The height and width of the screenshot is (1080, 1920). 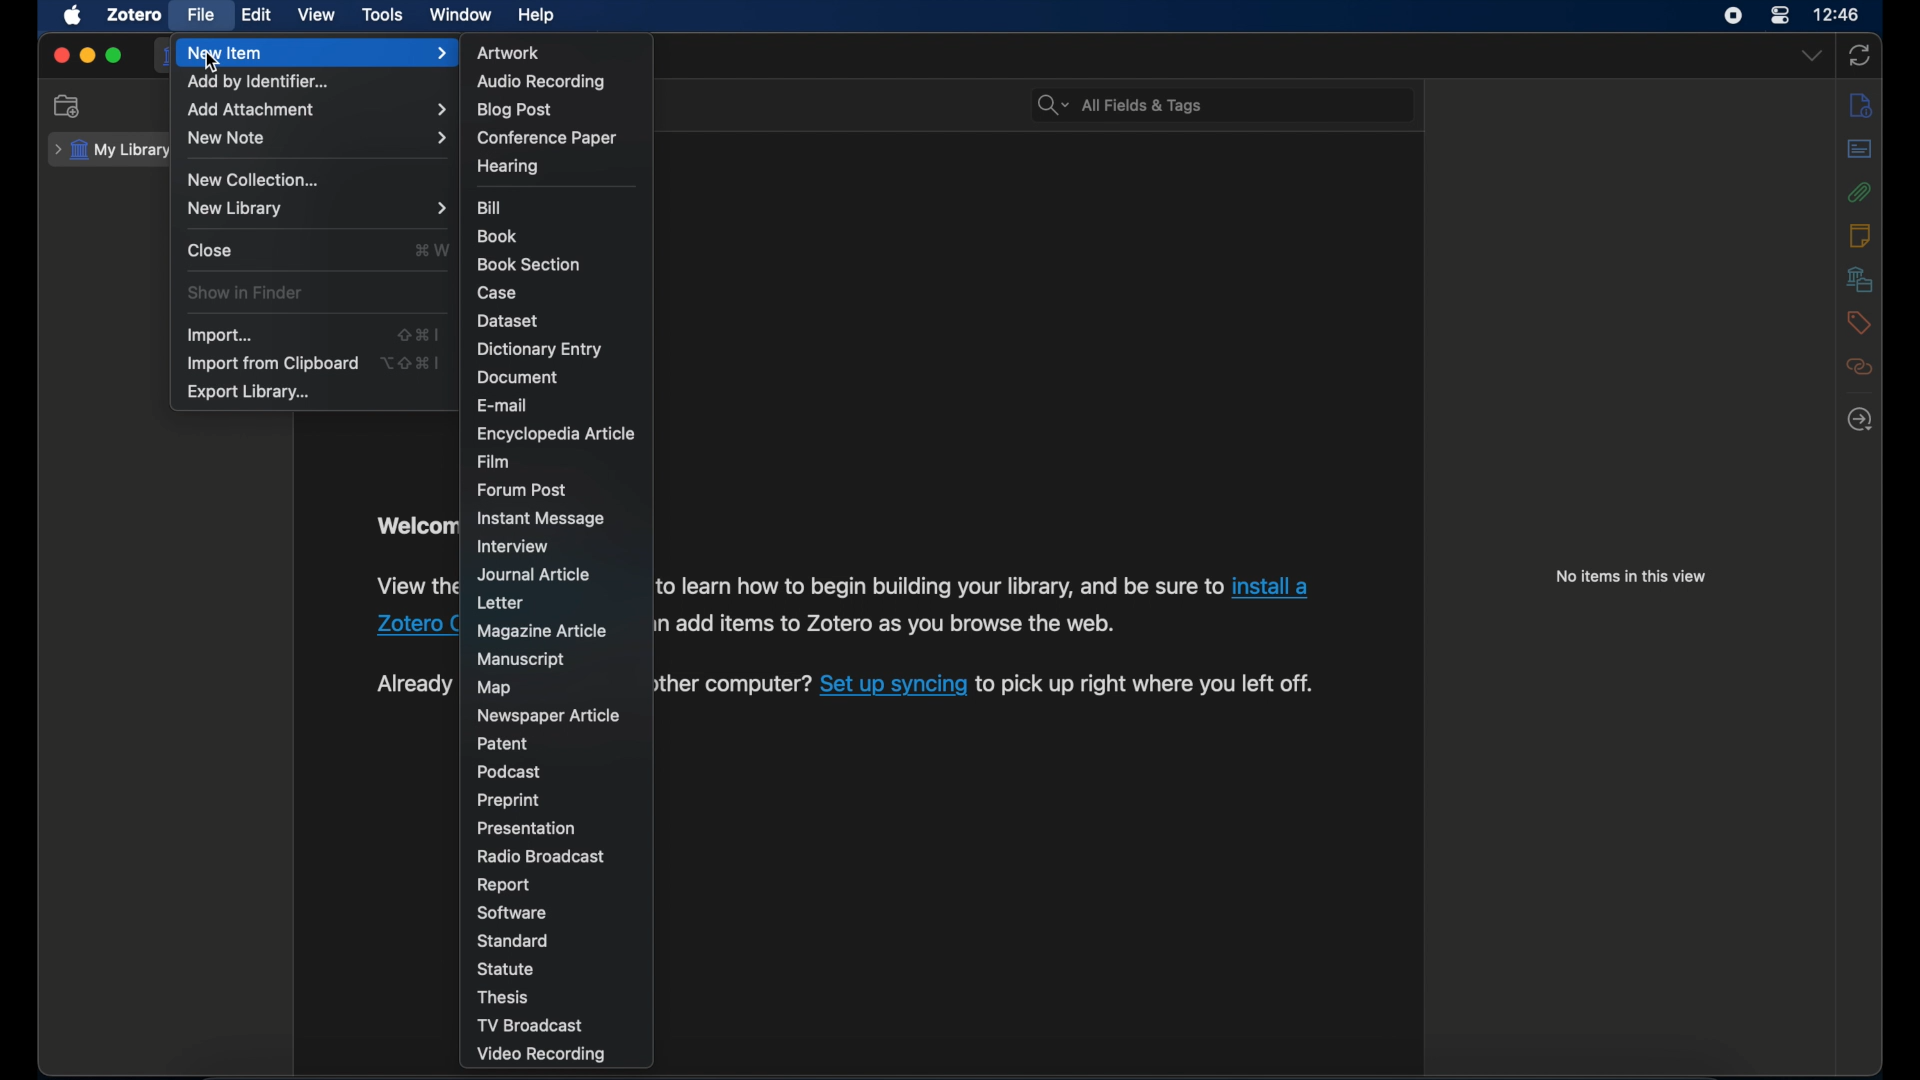 I want to click on edit, so click(x=258, y=15).